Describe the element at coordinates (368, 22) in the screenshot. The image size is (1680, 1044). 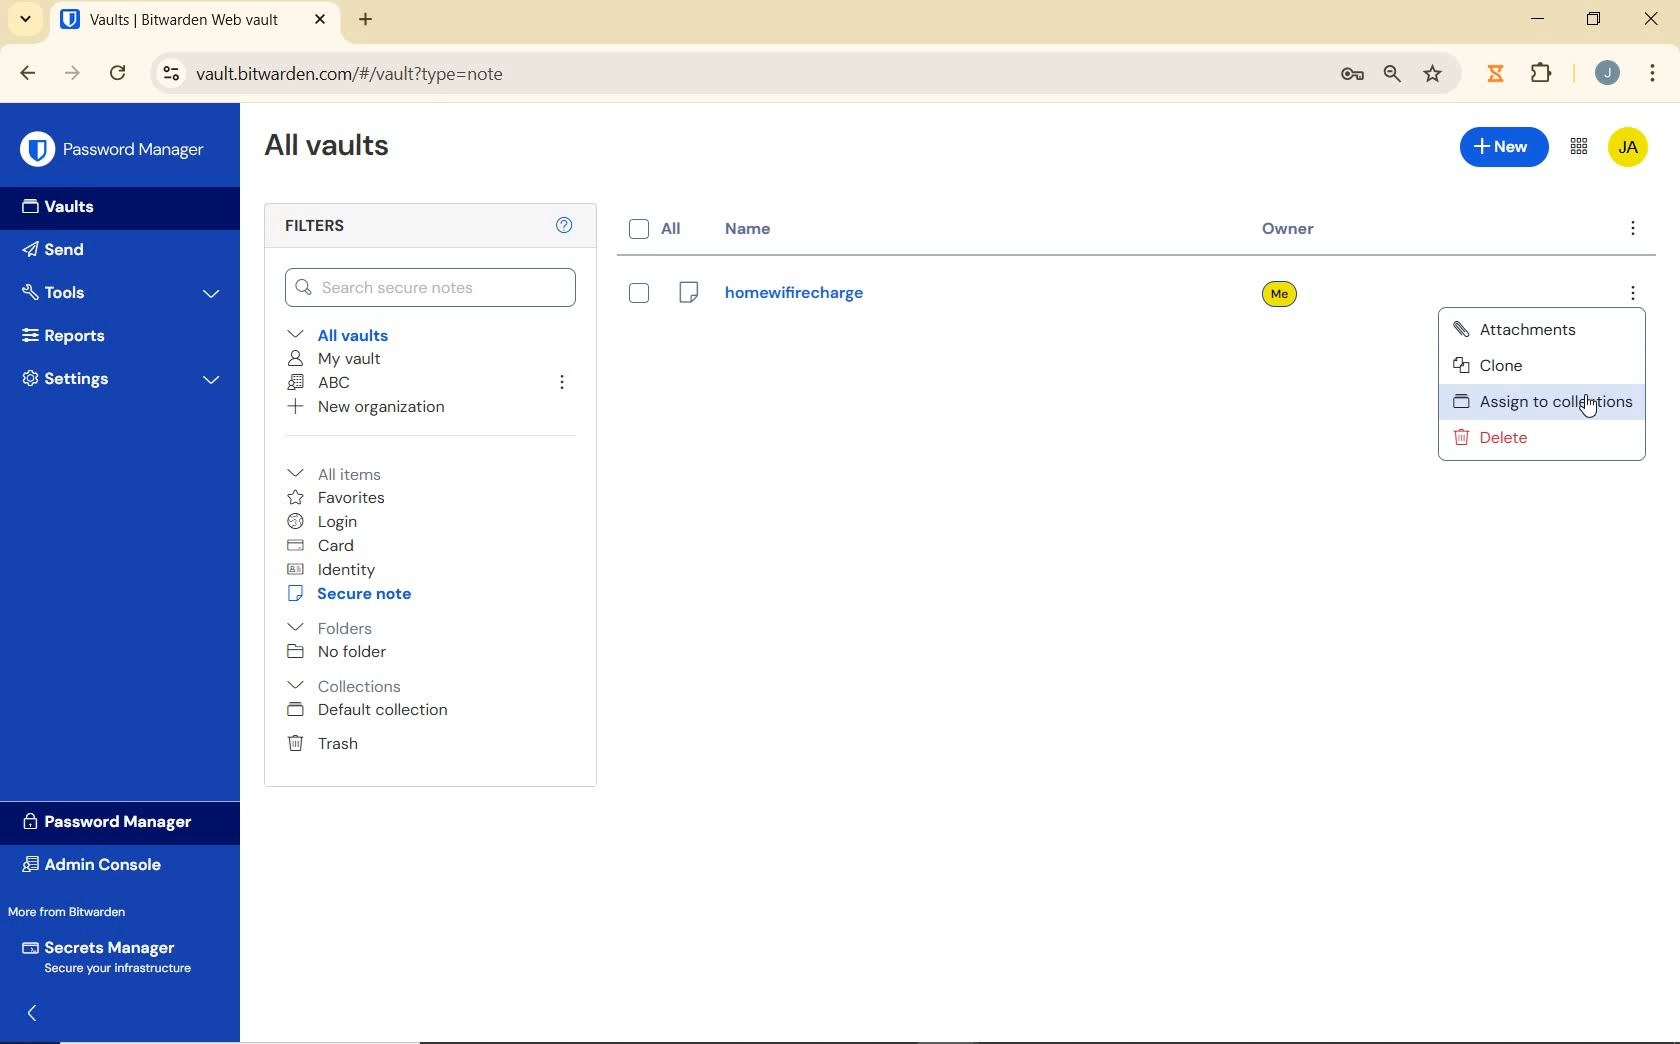
I see `new tab` at that location.